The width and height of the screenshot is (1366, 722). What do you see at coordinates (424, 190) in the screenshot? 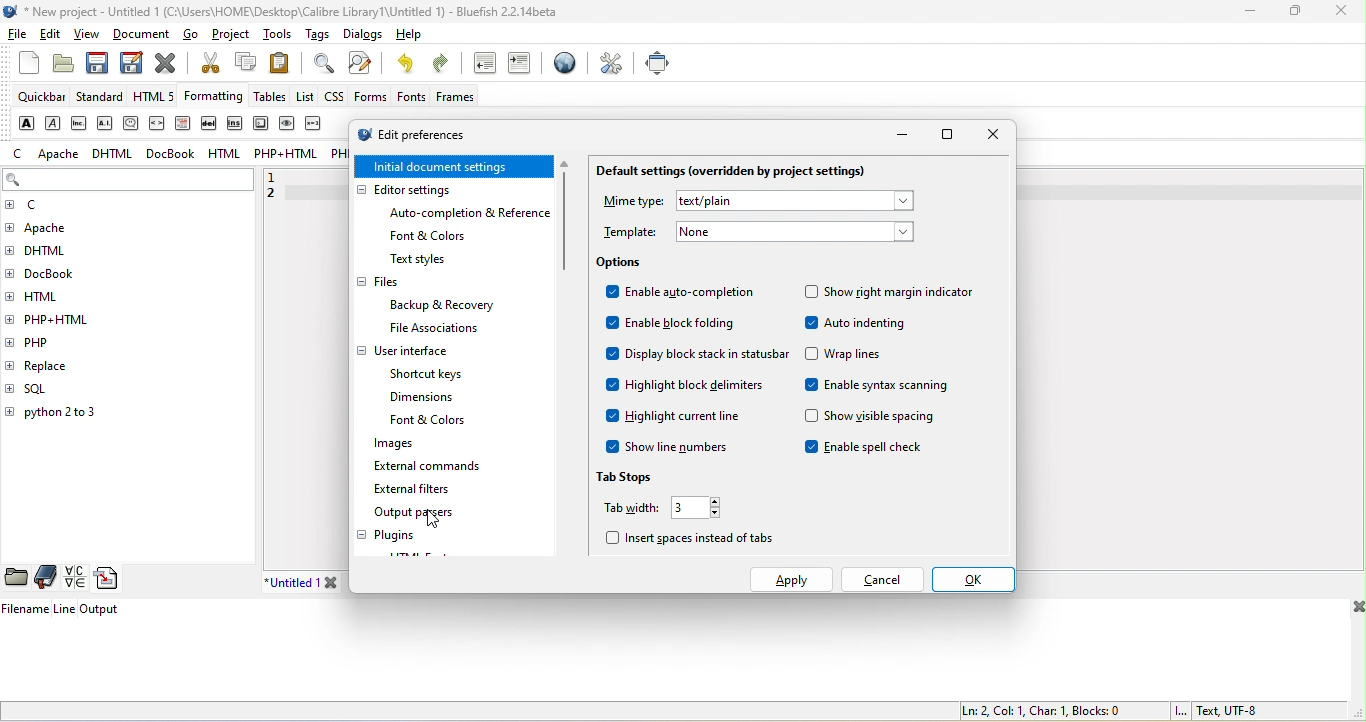
I see `editor settings` at bounding box center [424, 190].